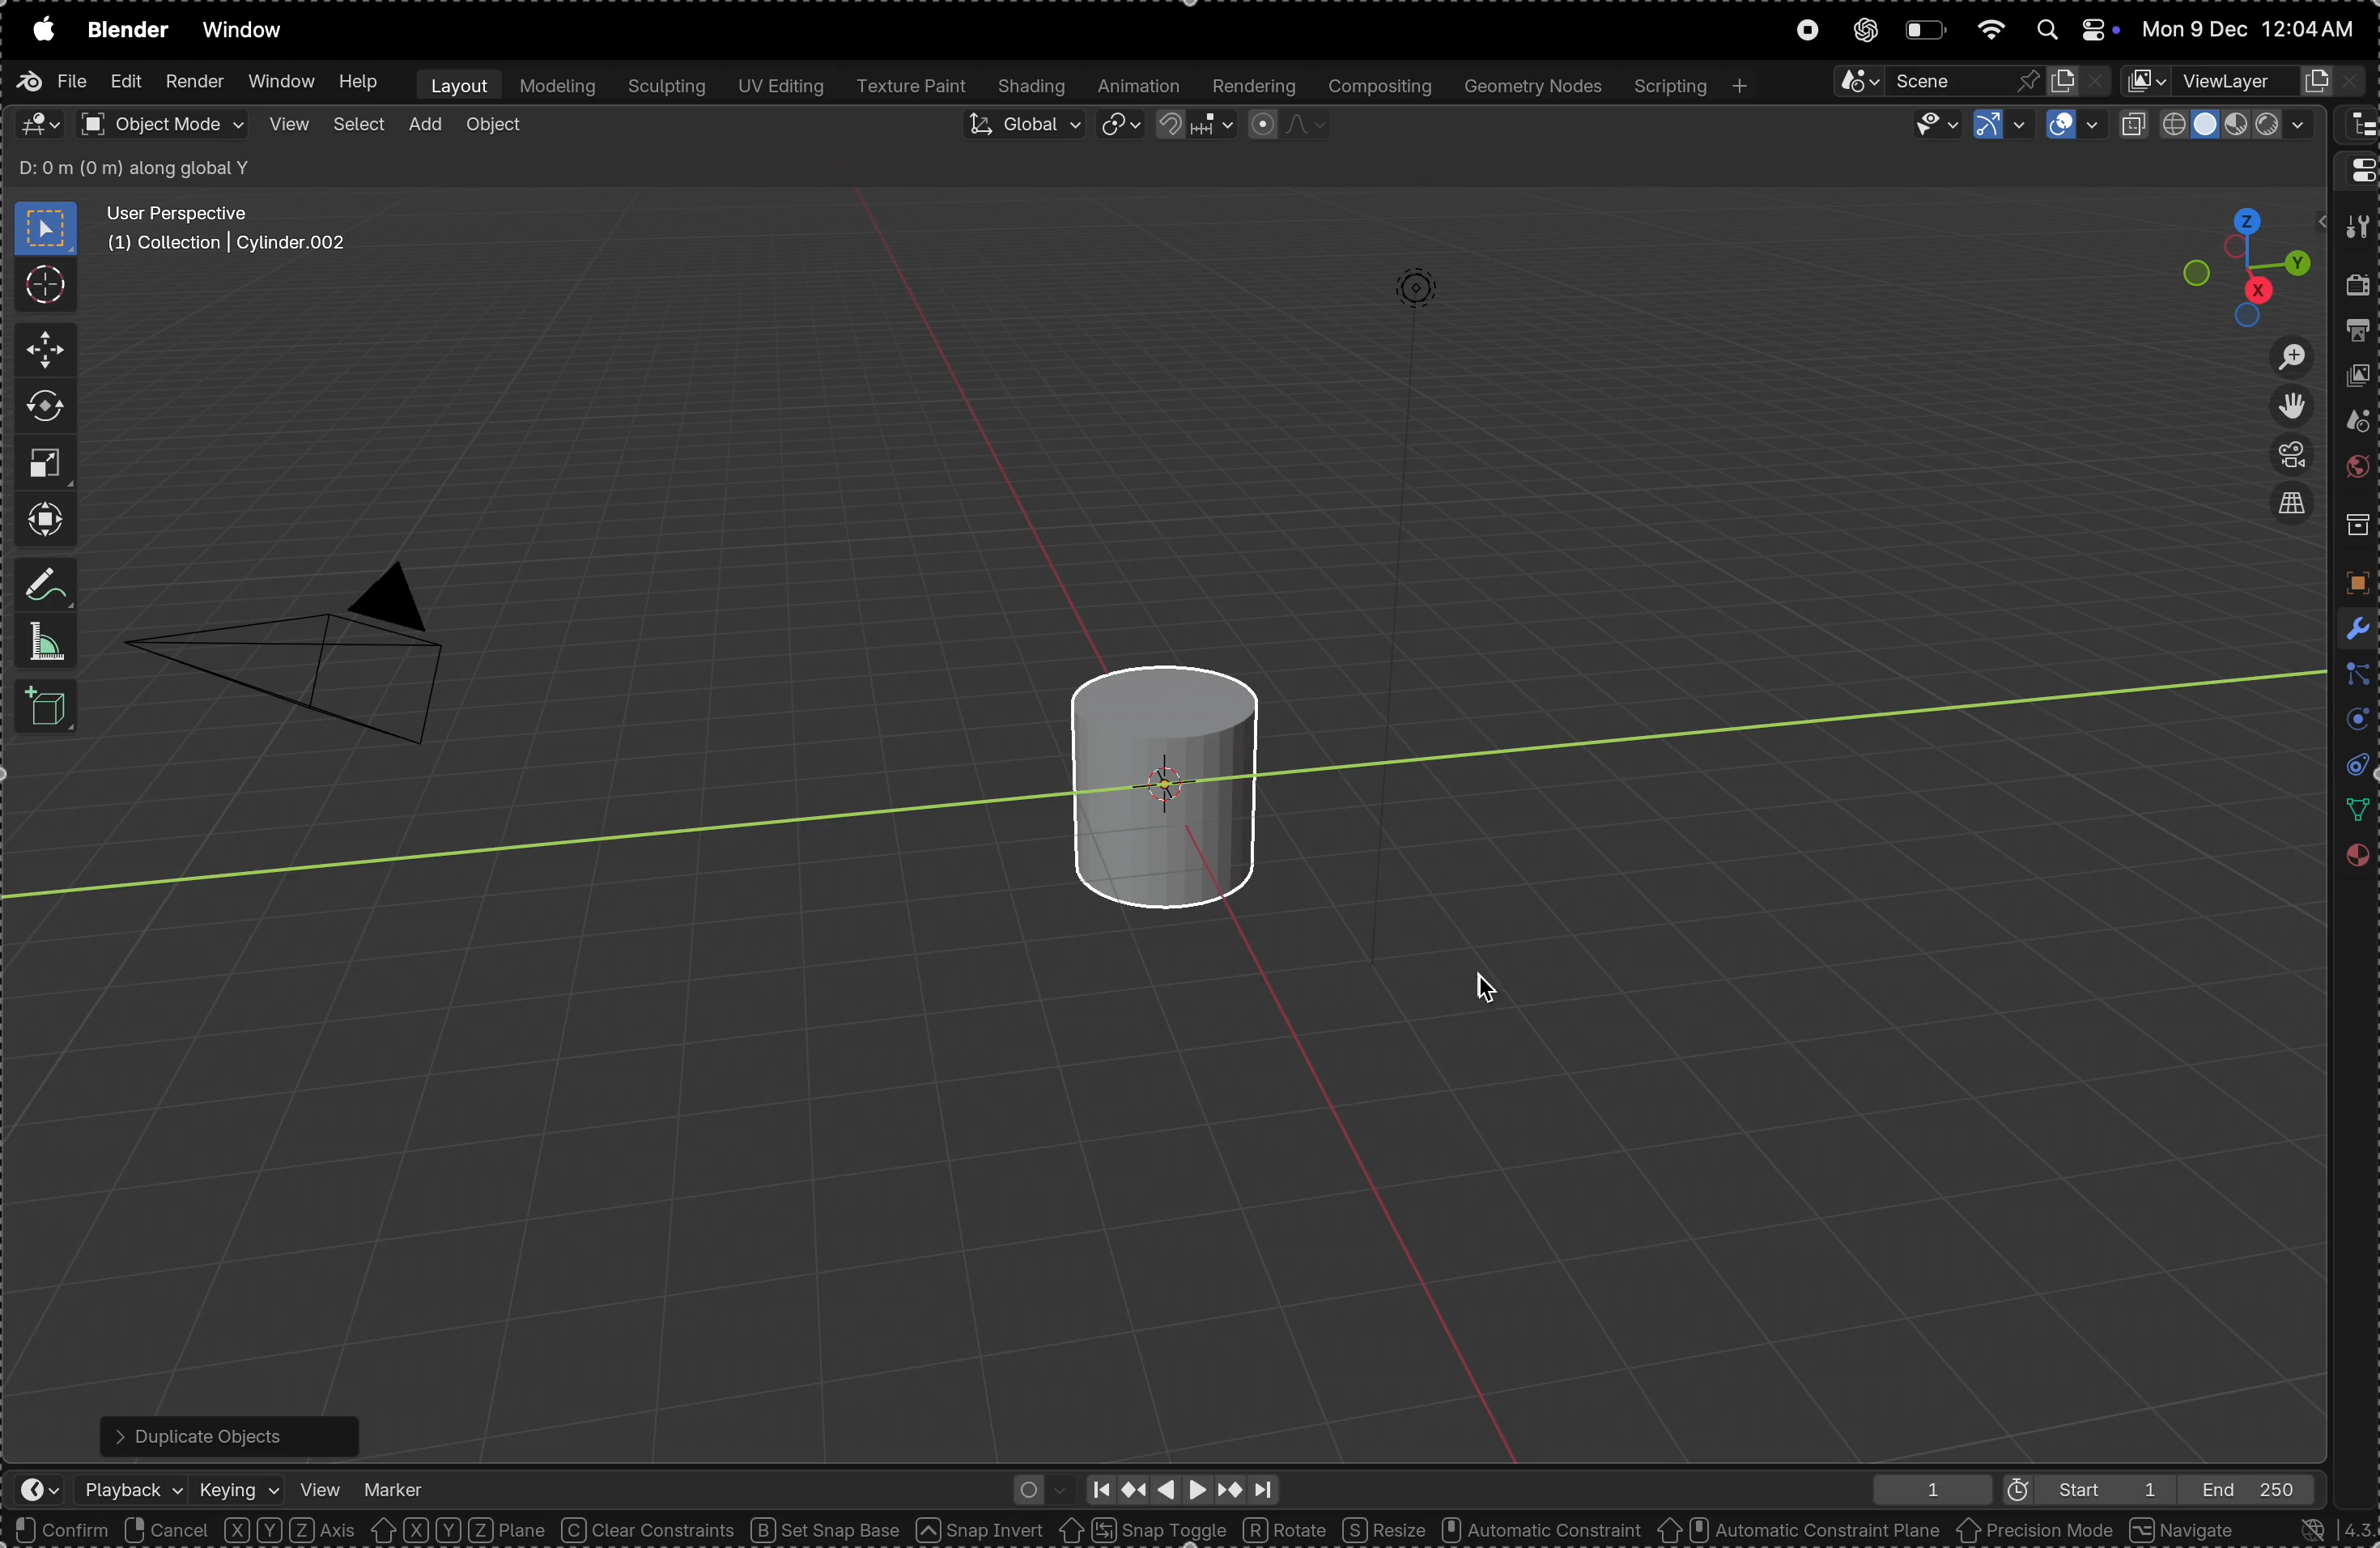 The height and width of the screenshot is (1548, 2380). I want to click on composting, so click(1378, 86).